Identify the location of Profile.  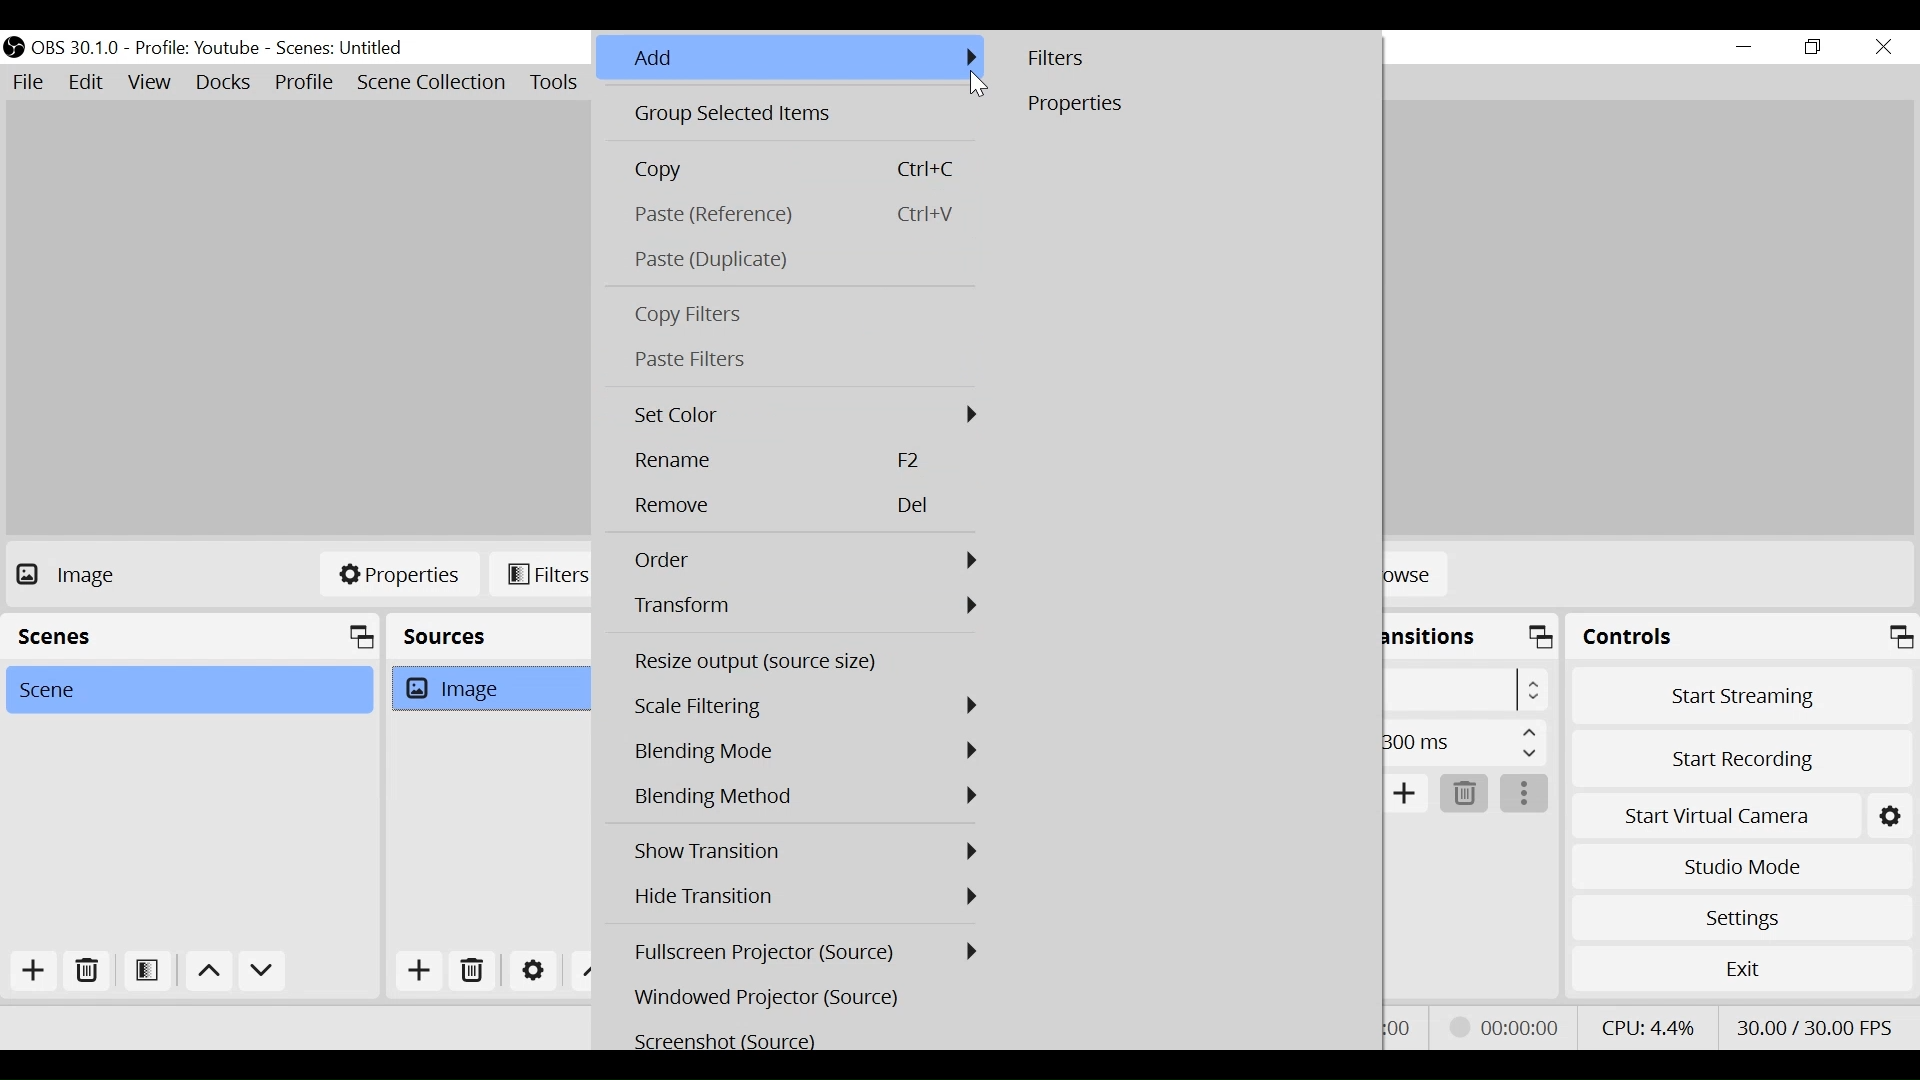
(196, 49).